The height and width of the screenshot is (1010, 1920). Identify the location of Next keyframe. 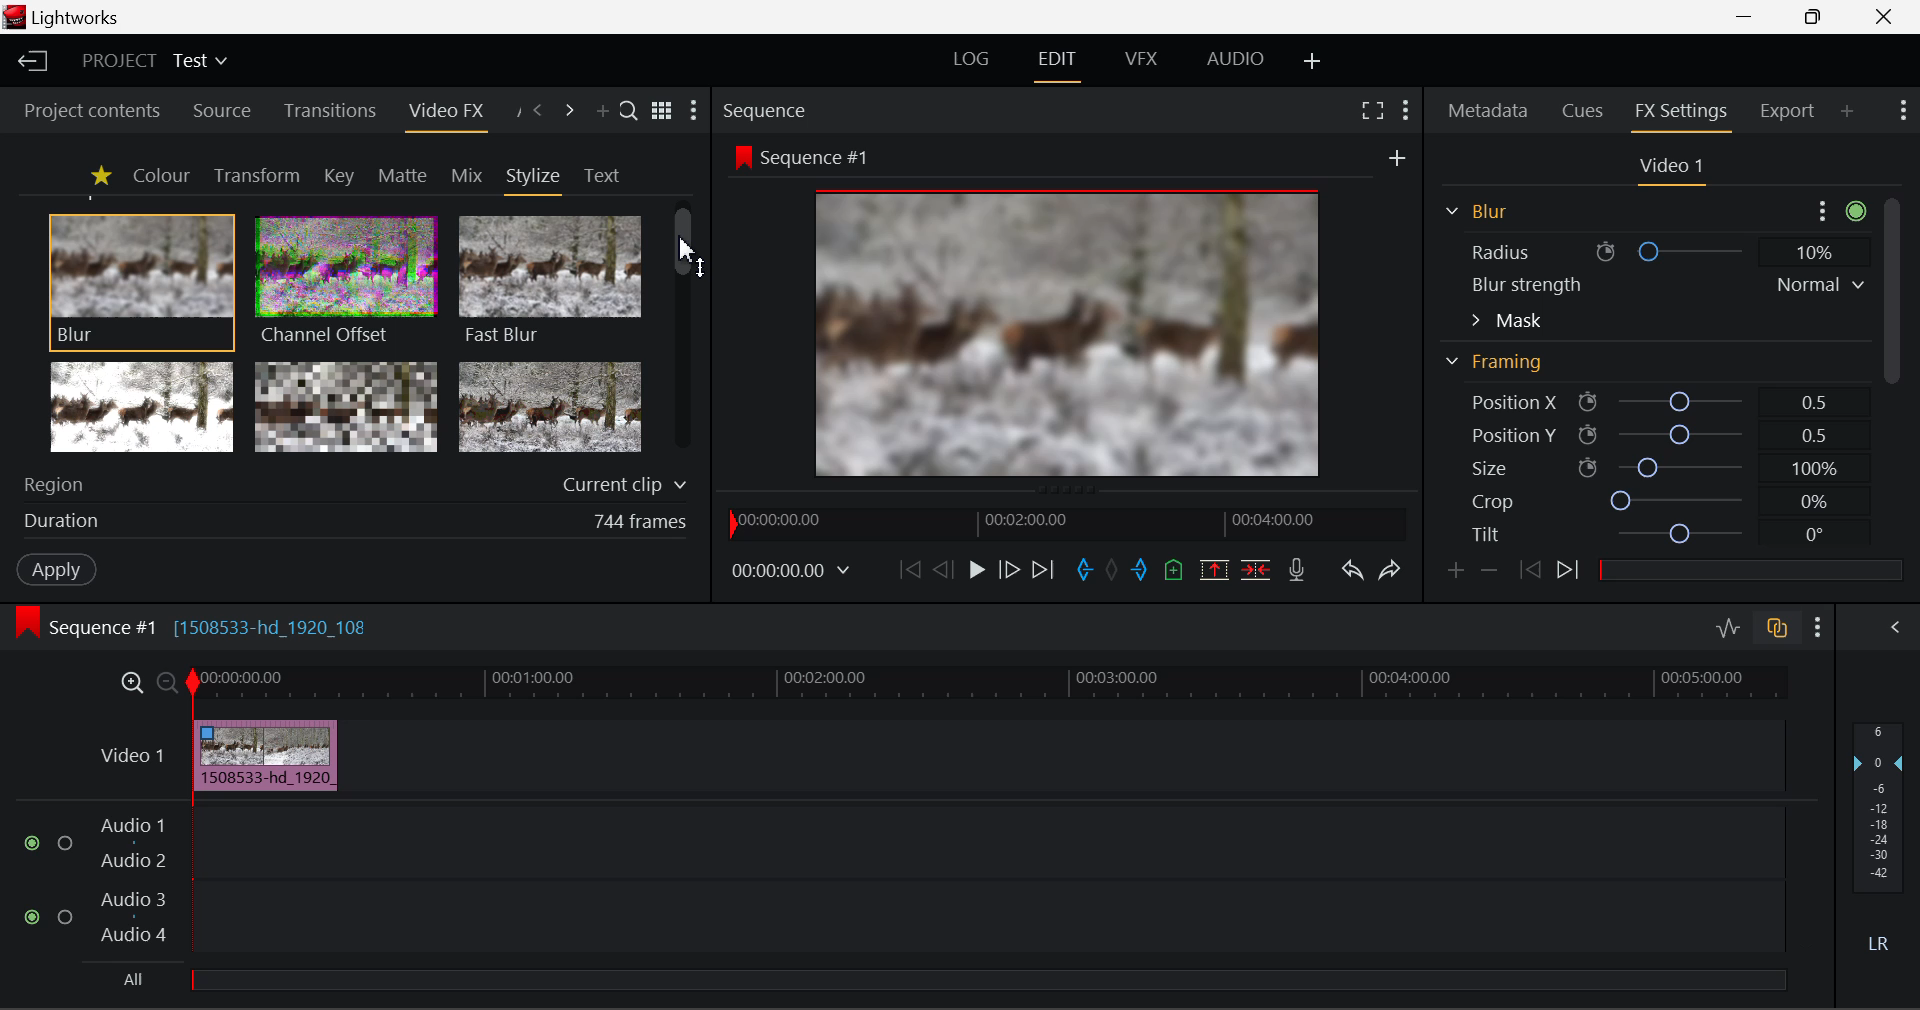
(1568, 574).